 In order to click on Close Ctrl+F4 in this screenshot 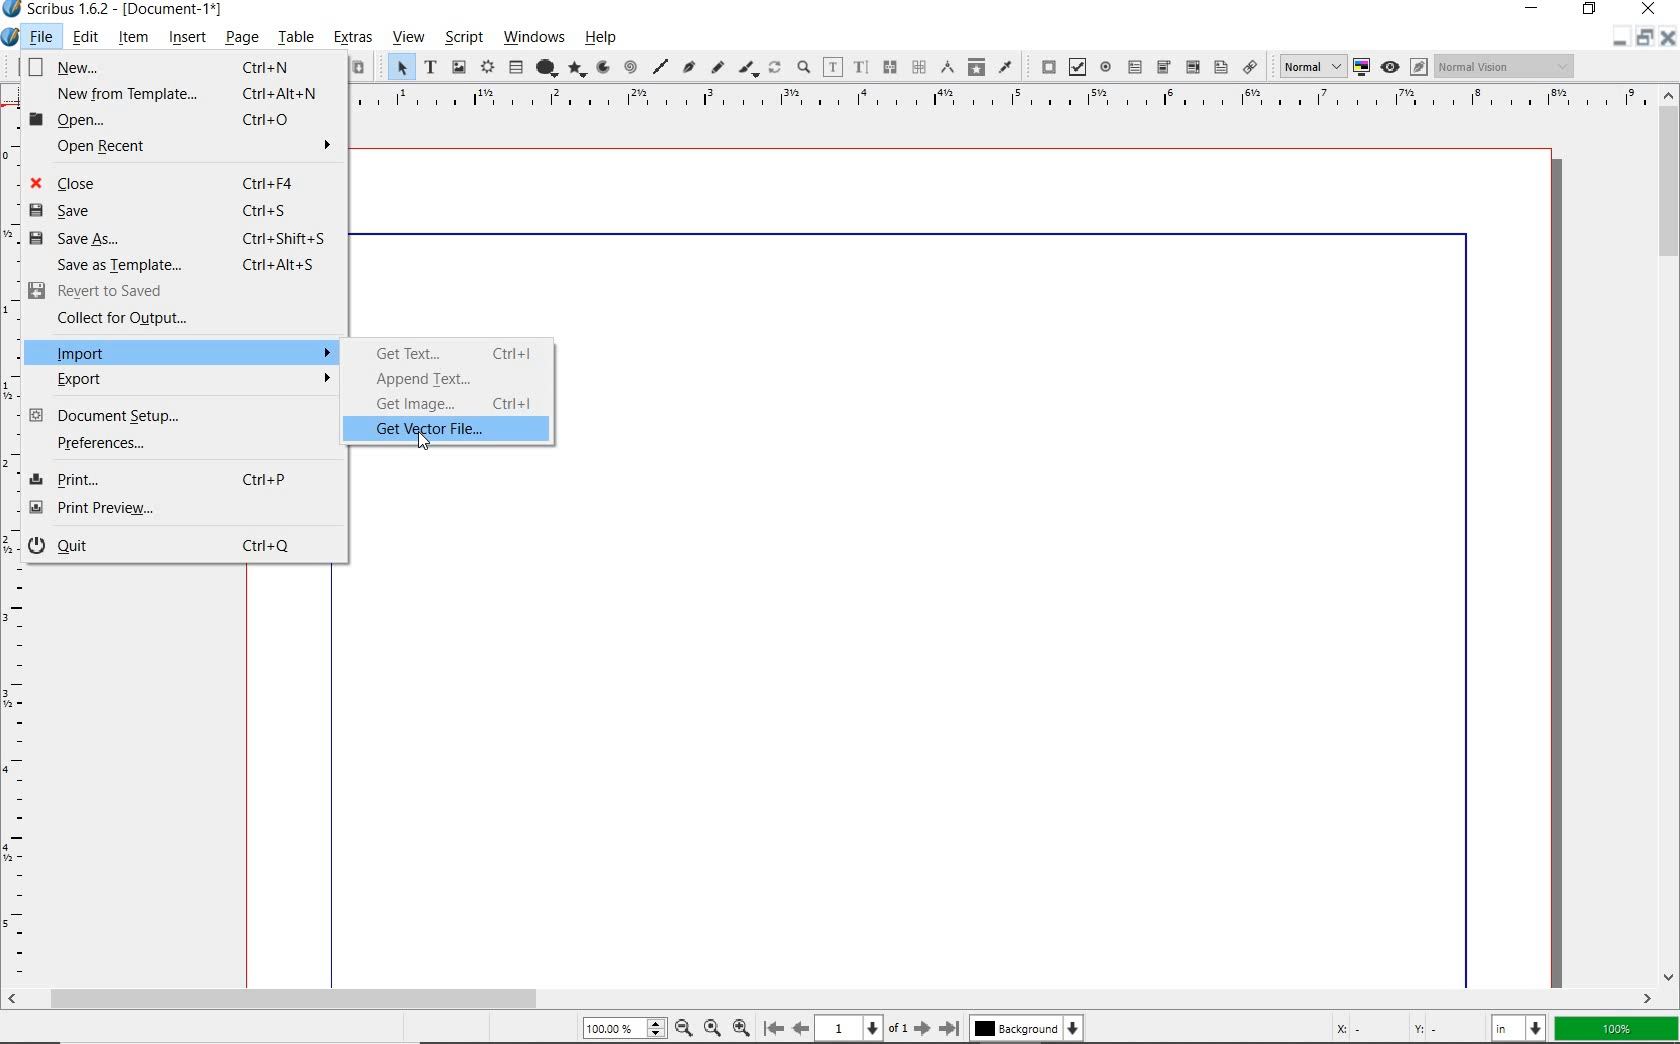, I will do `click(172, 184)`.